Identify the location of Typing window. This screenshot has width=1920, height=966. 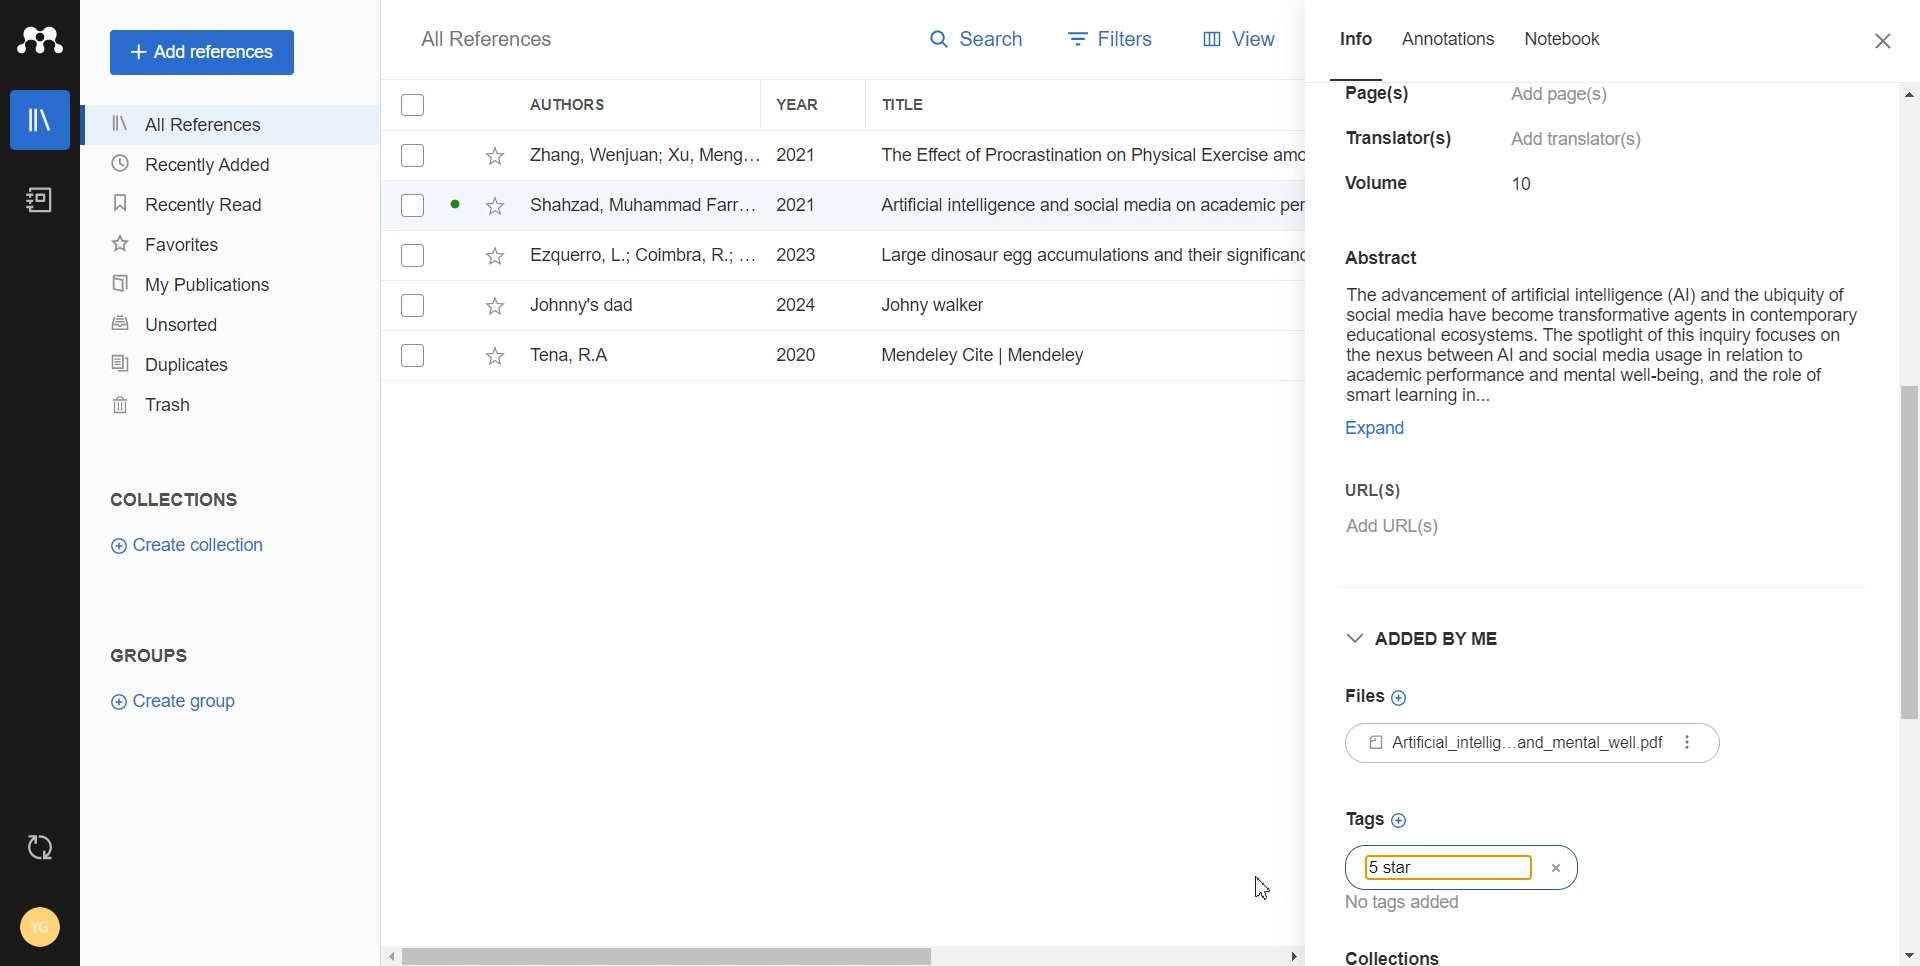
(1433, 879).